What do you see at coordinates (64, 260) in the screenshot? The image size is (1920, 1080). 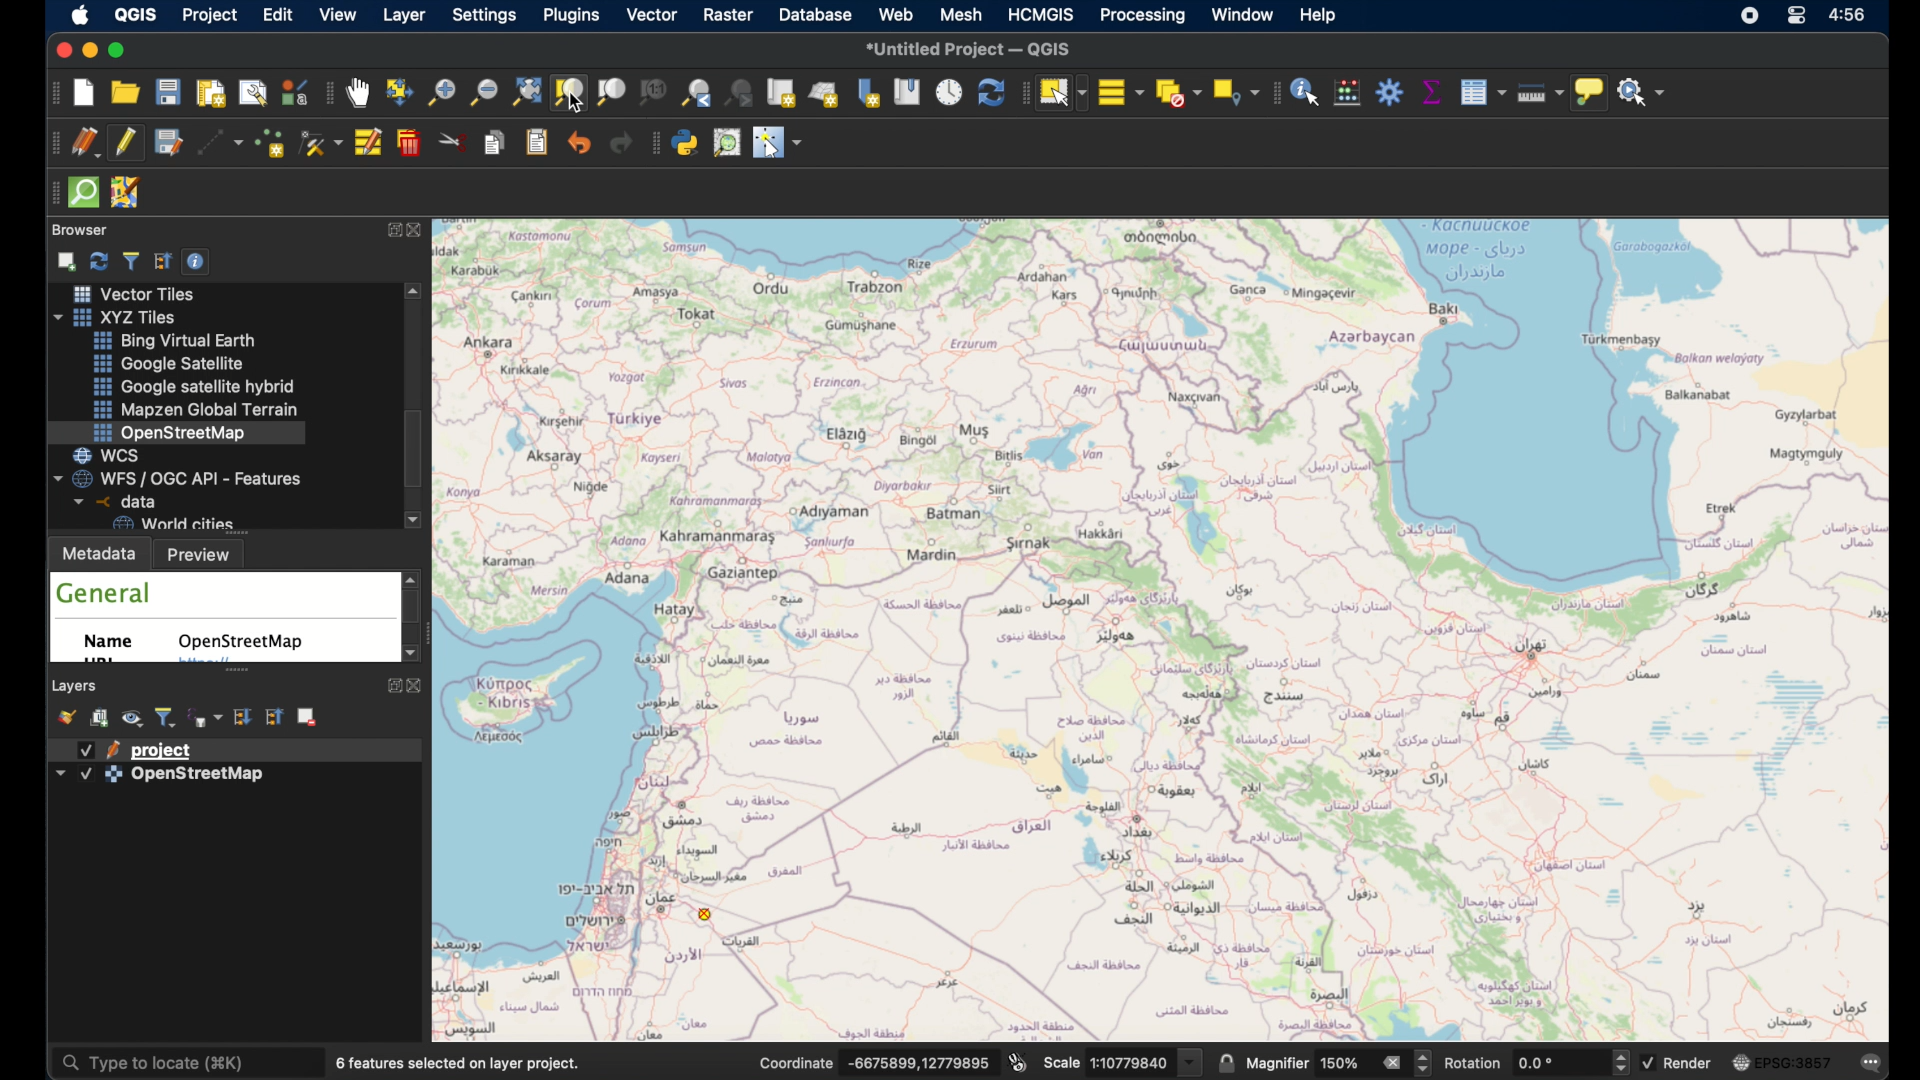 I see `add selected layers` at bounding box center [64, 260].